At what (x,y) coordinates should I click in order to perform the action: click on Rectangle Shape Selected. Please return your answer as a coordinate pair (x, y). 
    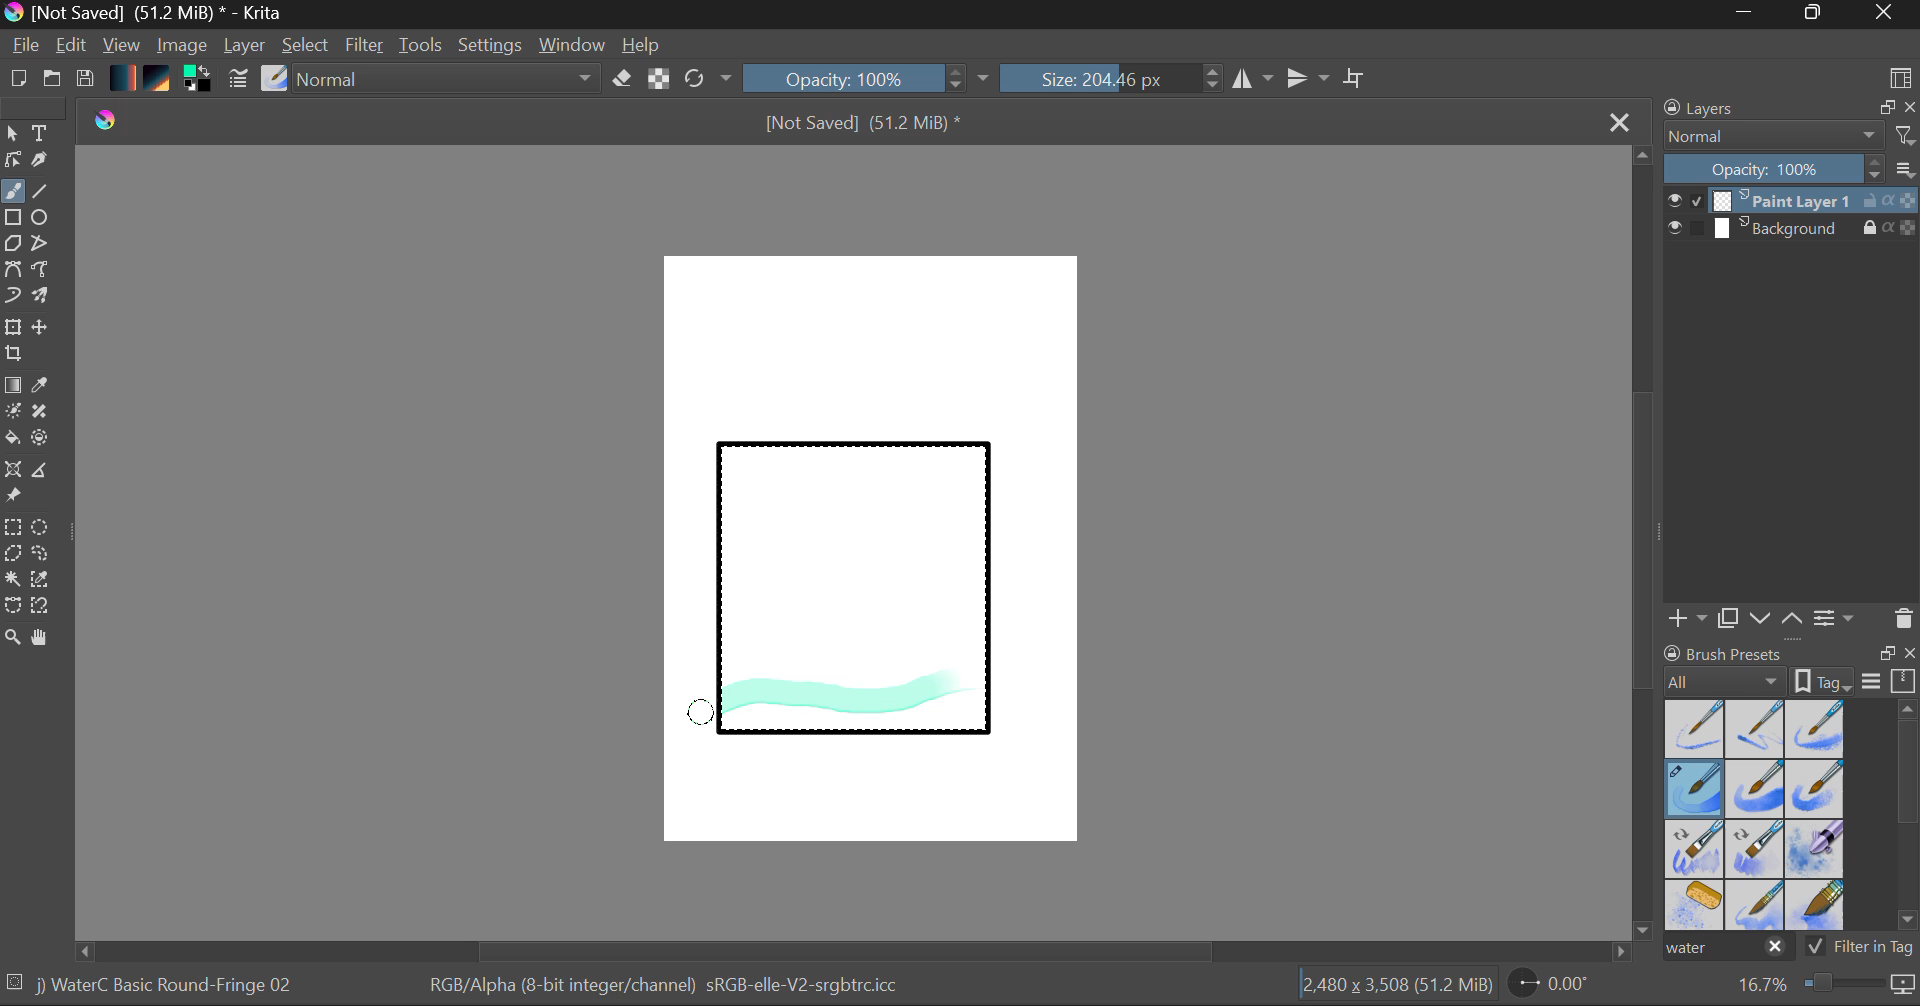
    Looking at the image, I should click on (856, 608).